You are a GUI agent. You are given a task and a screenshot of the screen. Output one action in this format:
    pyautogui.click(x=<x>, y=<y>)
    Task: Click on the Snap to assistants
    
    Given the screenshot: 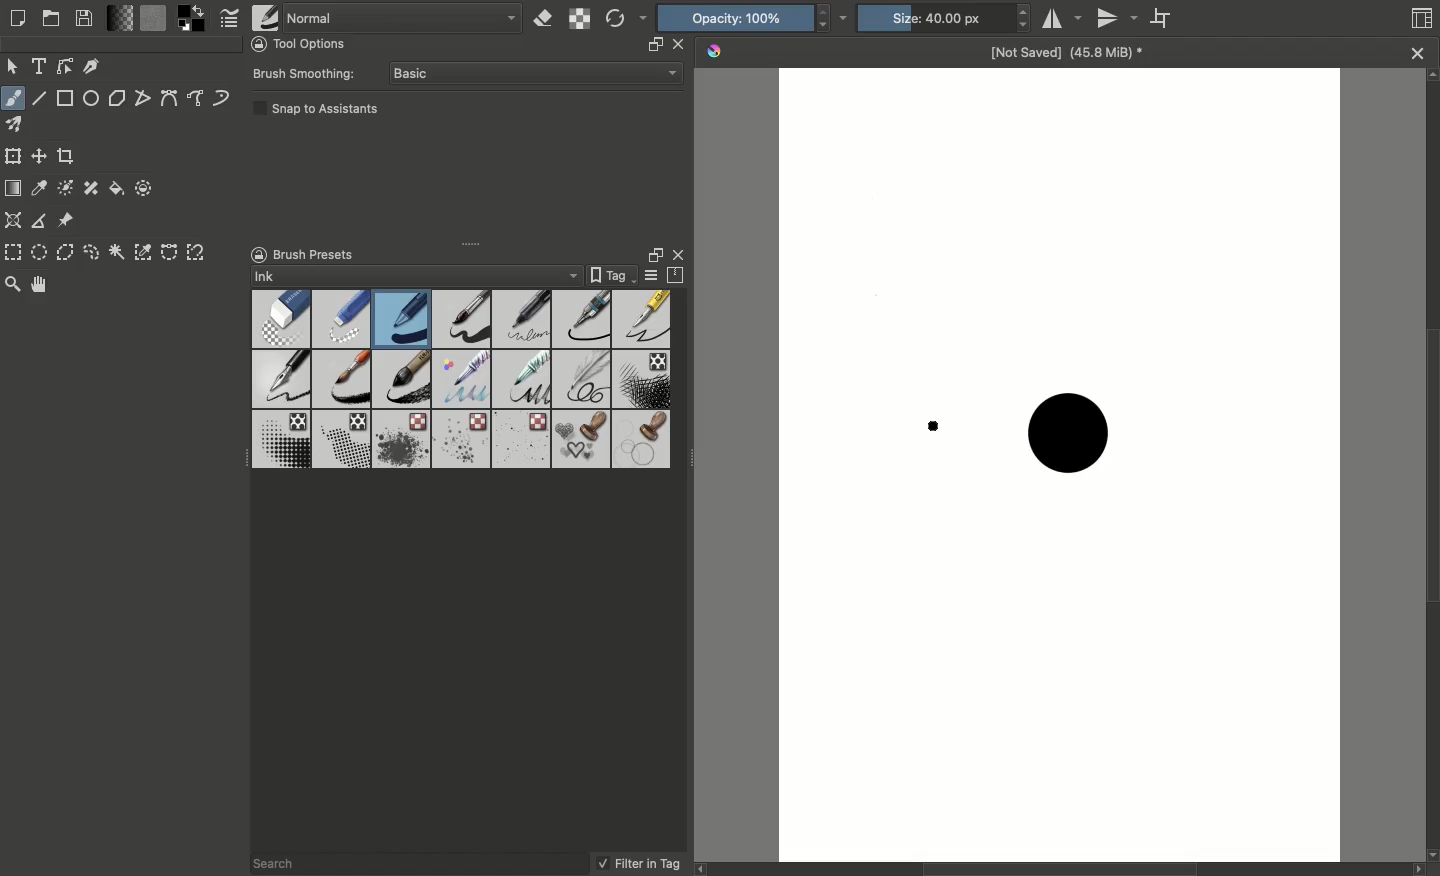 What is the action you would take?
    pyautogui.click(x=317, y=113)
    